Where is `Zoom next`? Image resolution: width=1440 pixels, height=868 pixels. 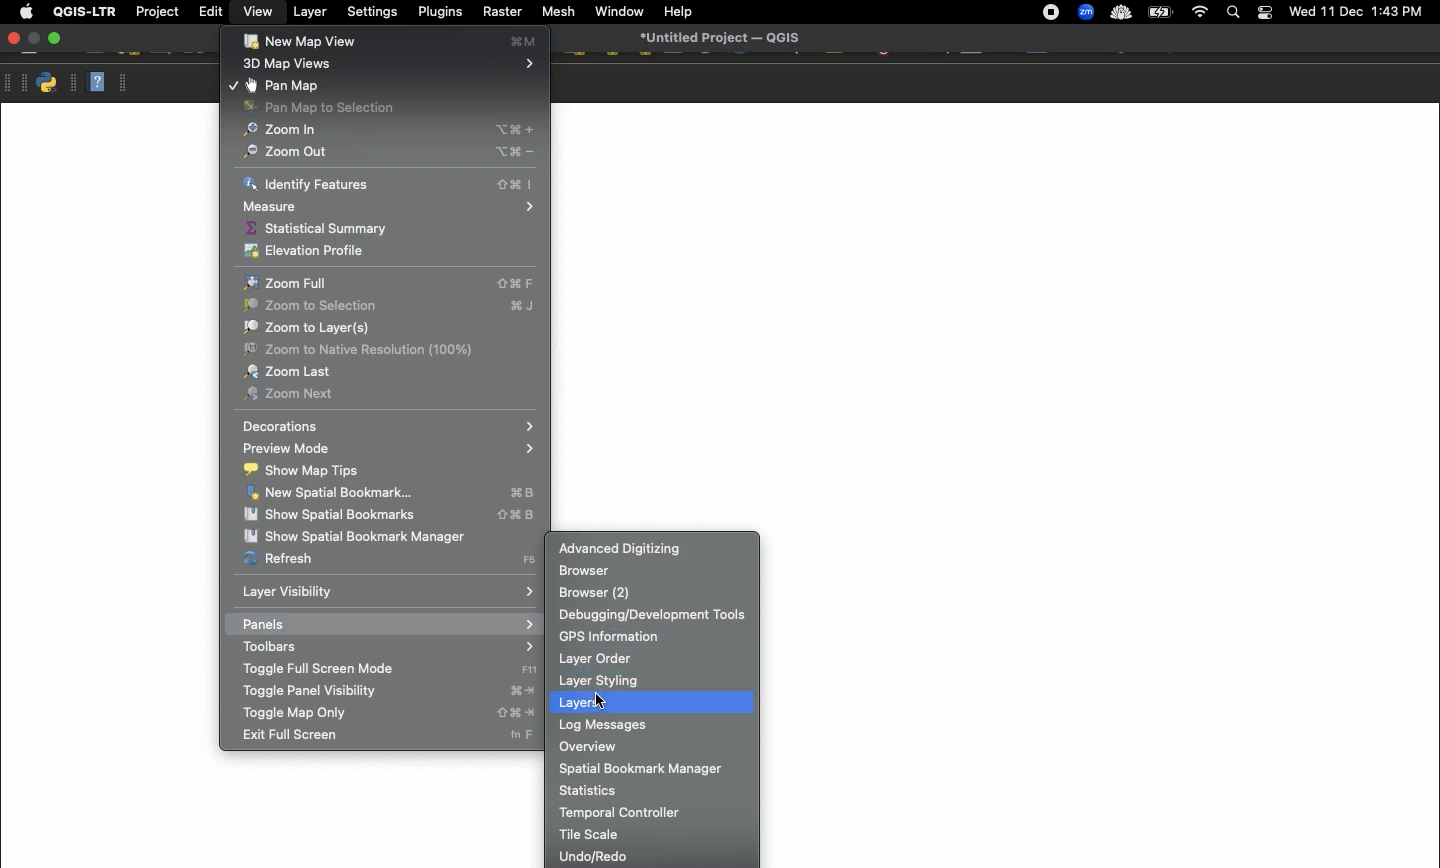
Zoom next is located at coordinates (391, 395).